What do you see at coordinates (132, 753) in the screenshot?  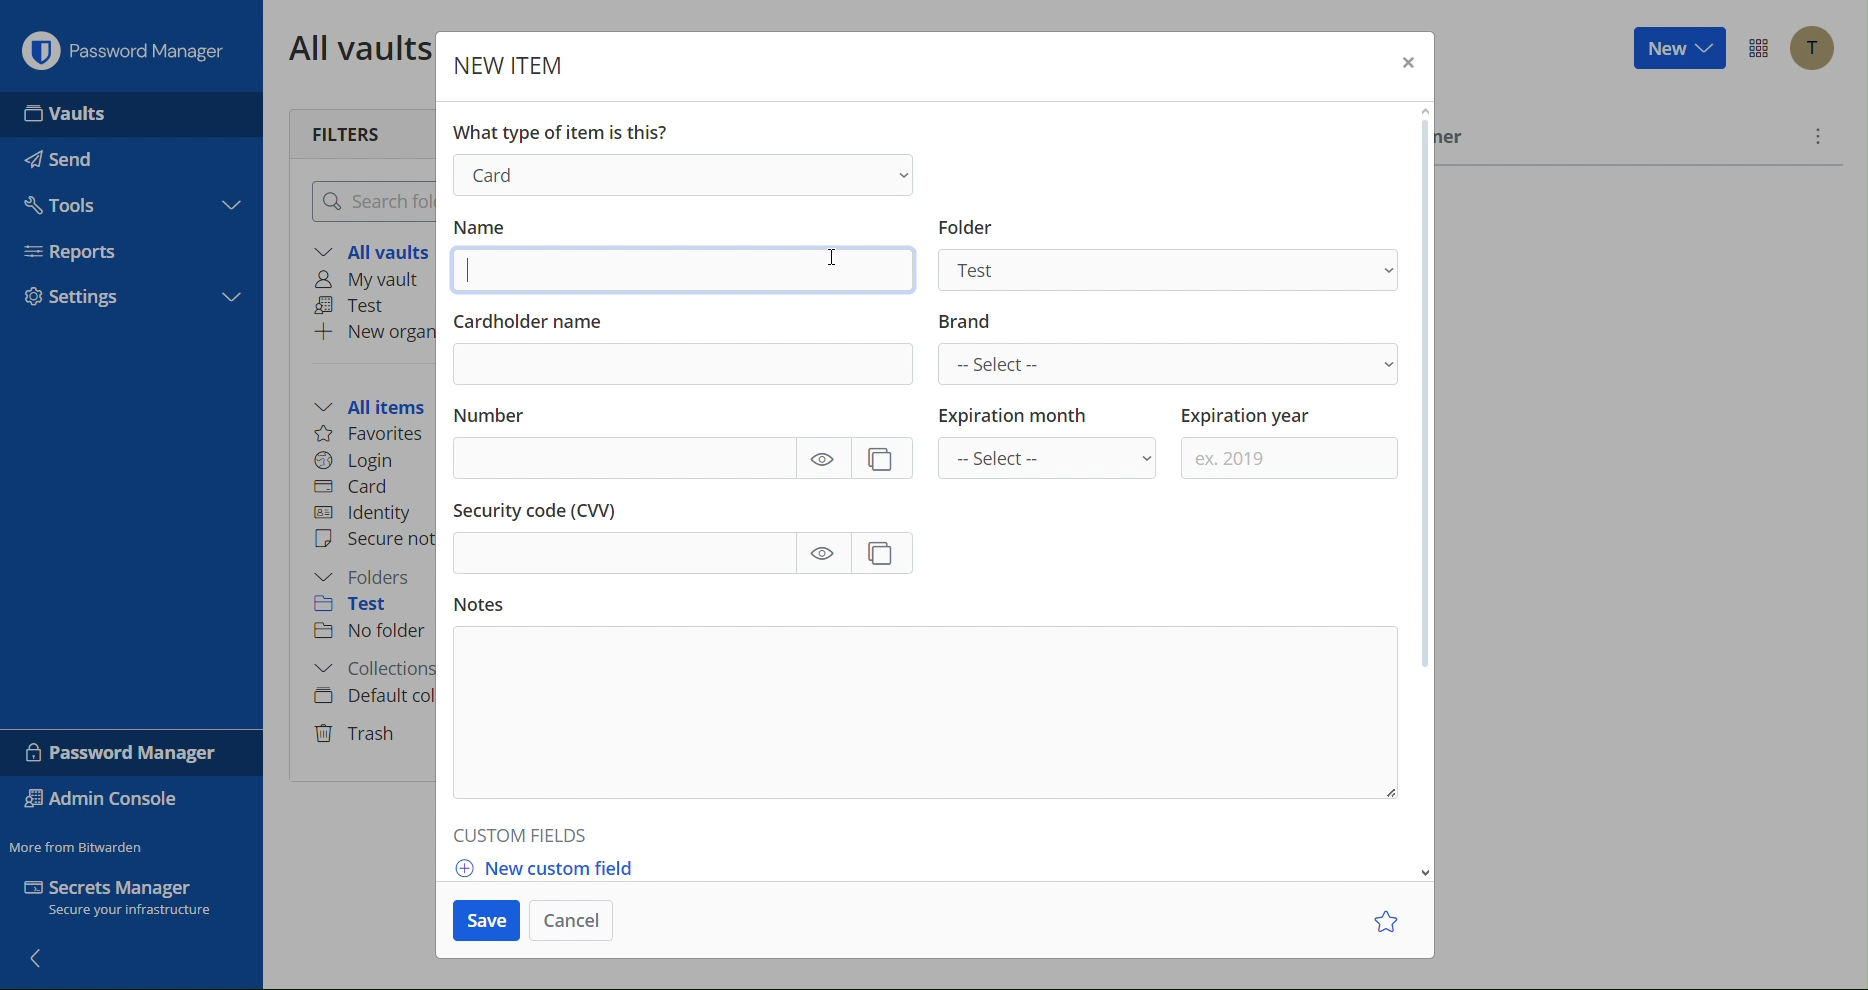 I see `Password Manager` at bounding box center [132, 753].